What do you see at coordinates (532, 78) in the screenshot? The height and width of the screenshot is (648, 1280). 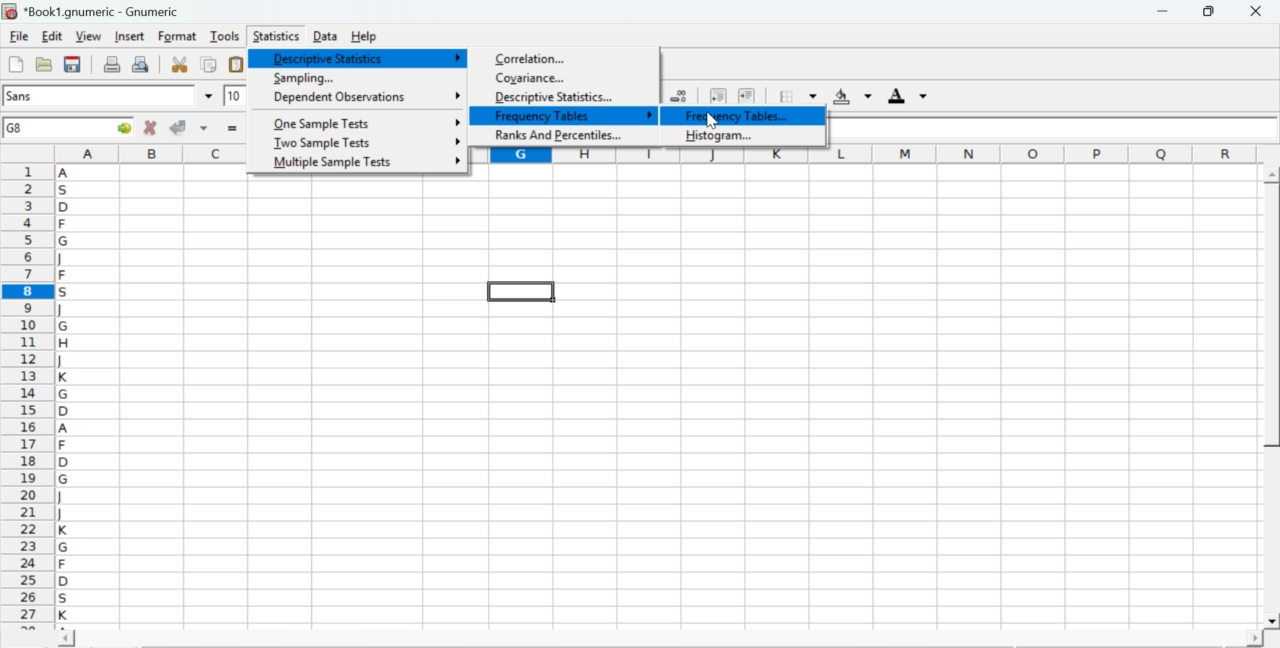 I see `coviance...` at bounding box center [532, 78].